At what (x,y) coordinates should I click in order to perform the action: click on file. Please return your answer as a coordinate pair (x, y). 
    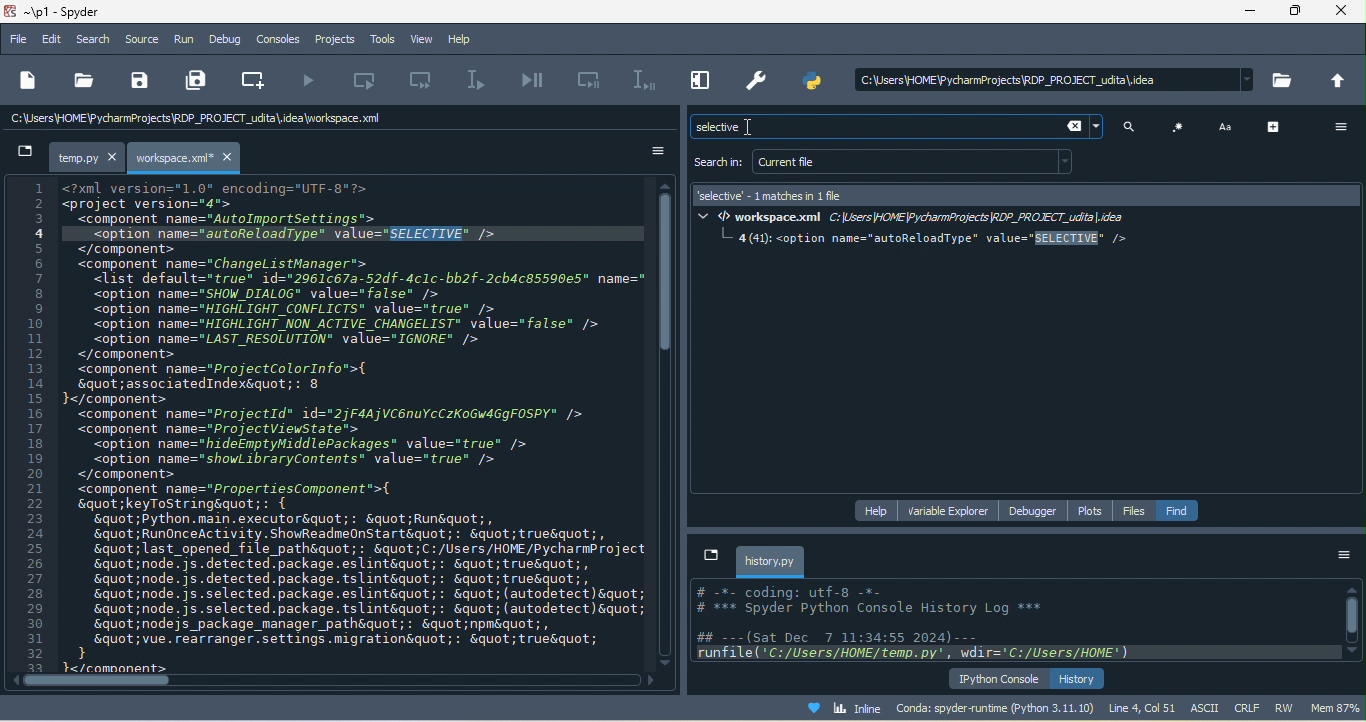
    Looking at the image, I should click on (19, 37).